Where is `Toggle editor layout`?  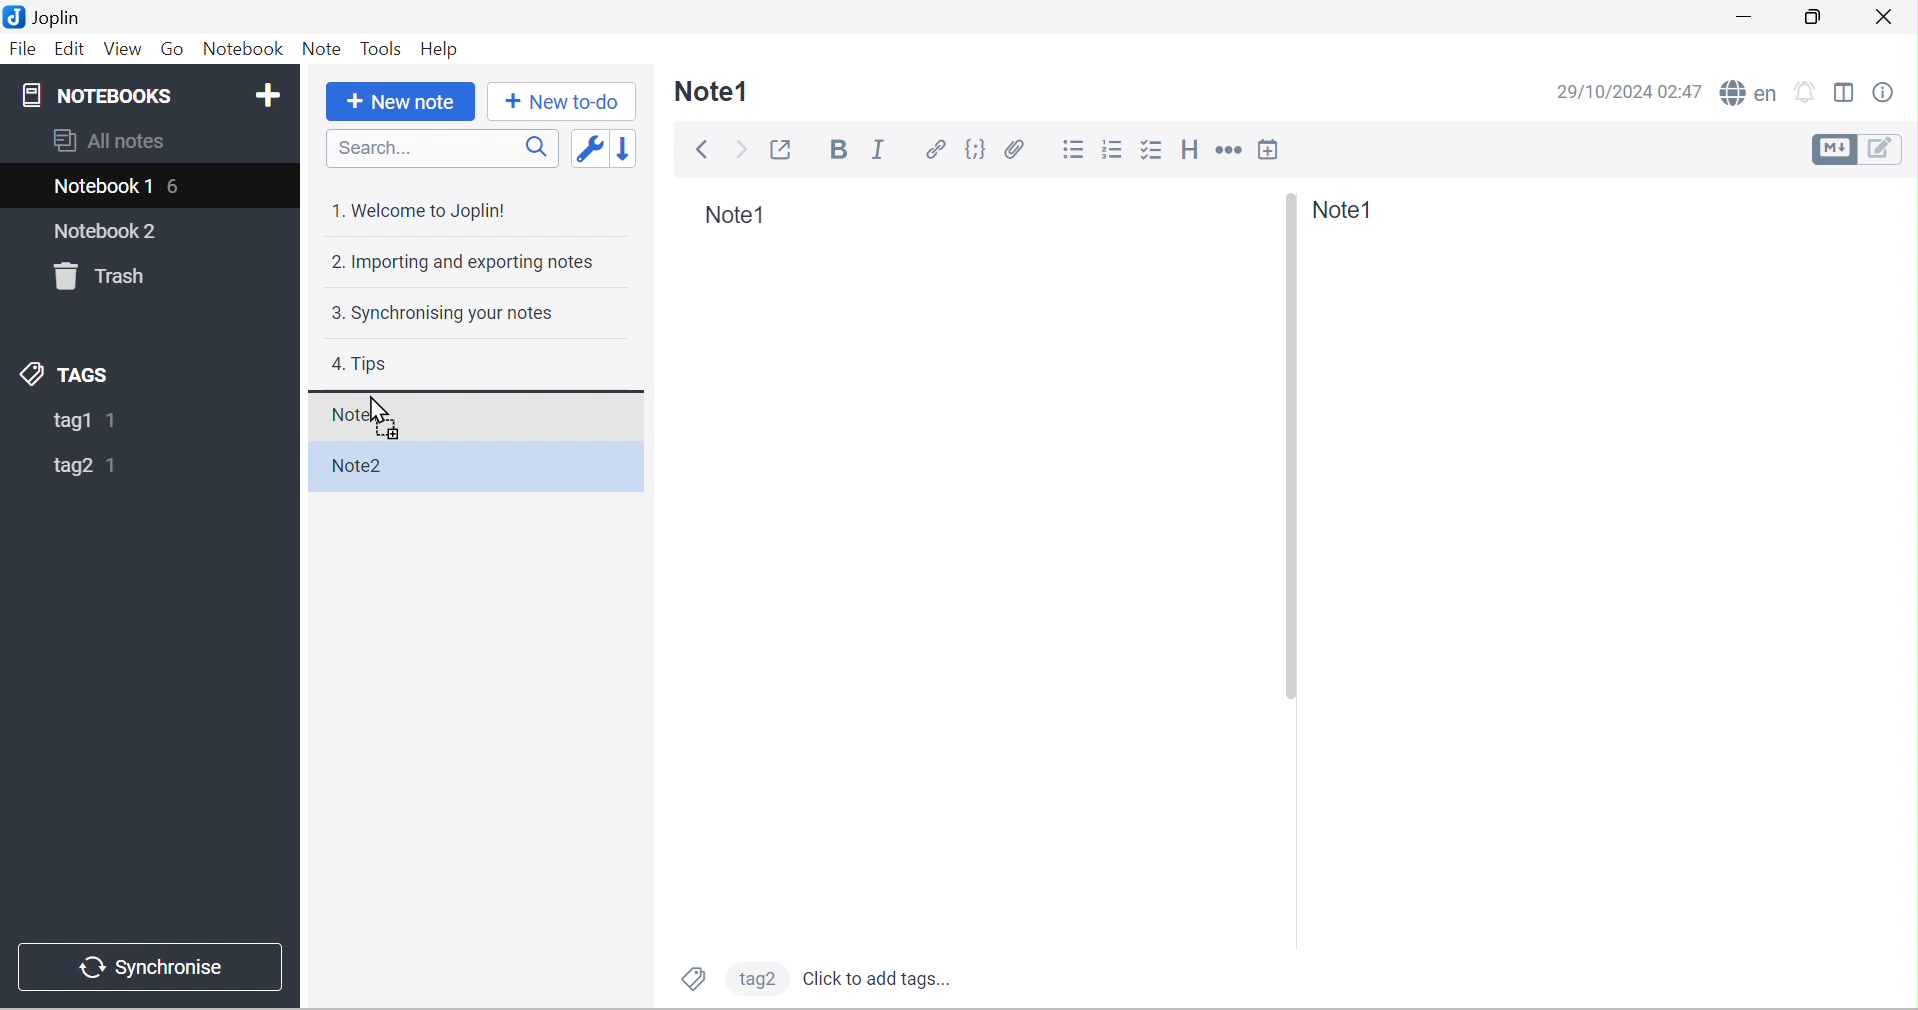
Toggle editor layout is located at coordinates (1846, 89).